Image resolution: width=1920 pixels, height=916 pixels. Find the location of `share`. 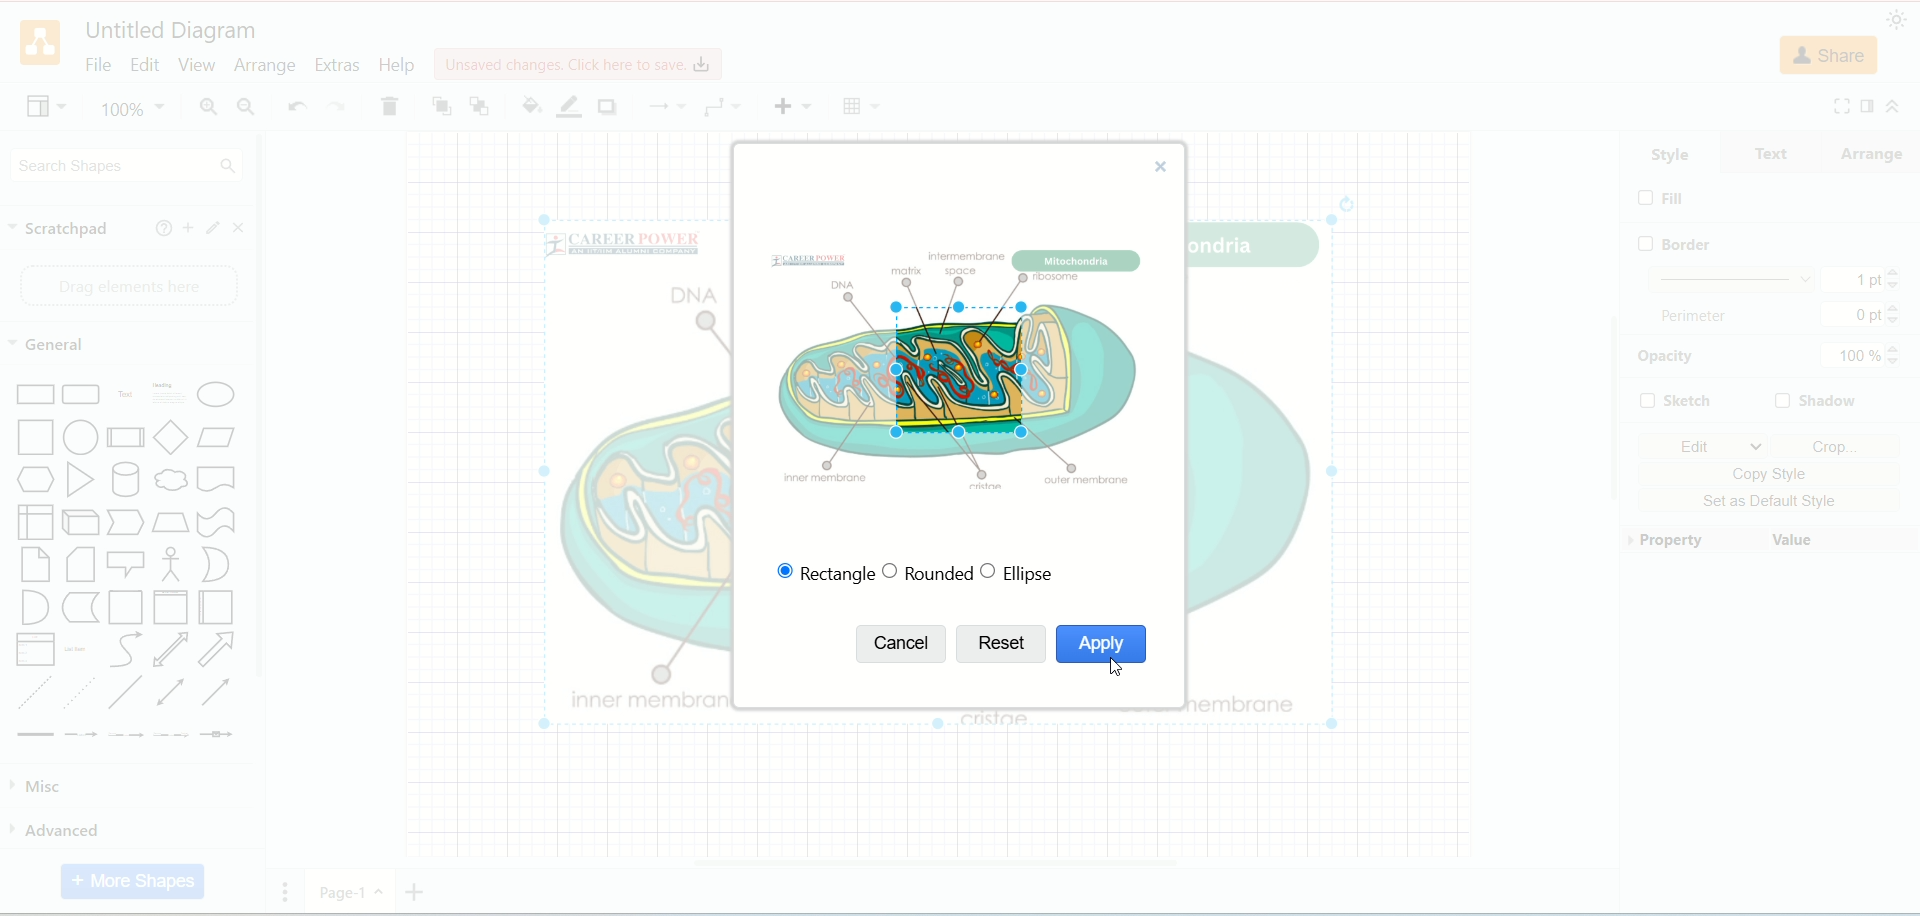

share is located at coordinates (1829, 56).